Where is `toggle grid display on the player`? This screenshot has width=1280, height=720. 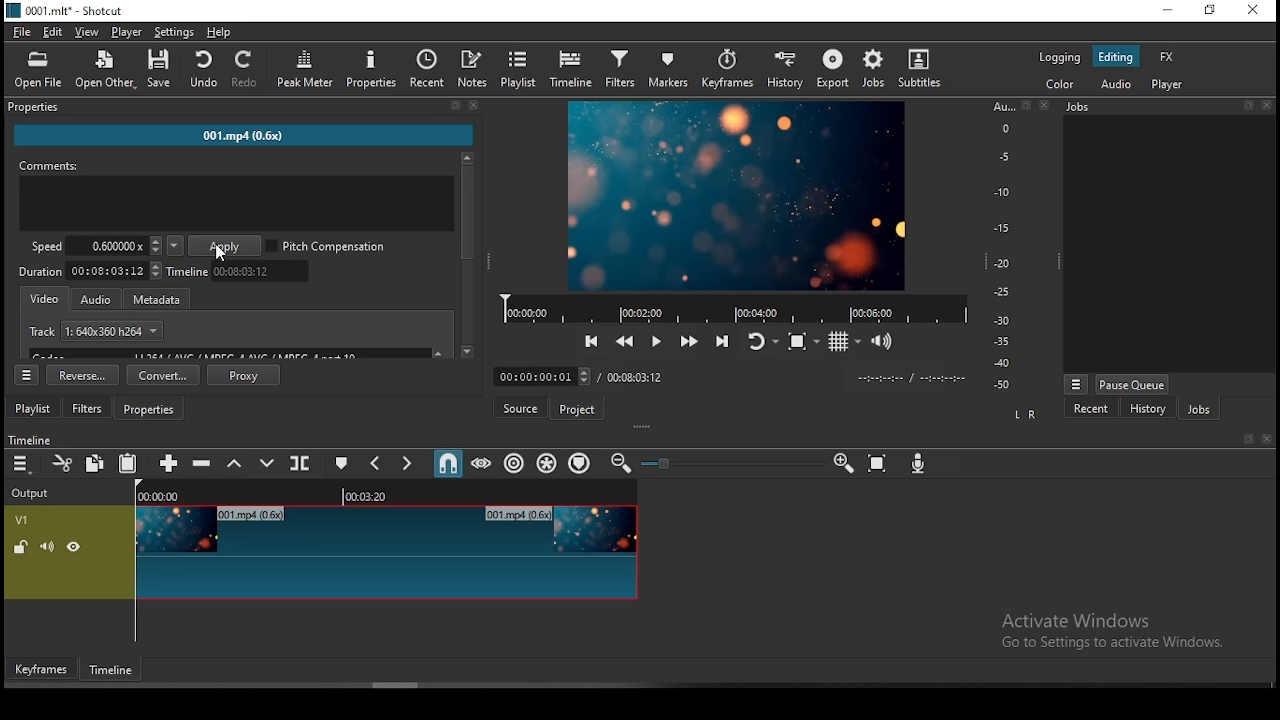 toggle grid display on the player is located at coordinates (845, 342).